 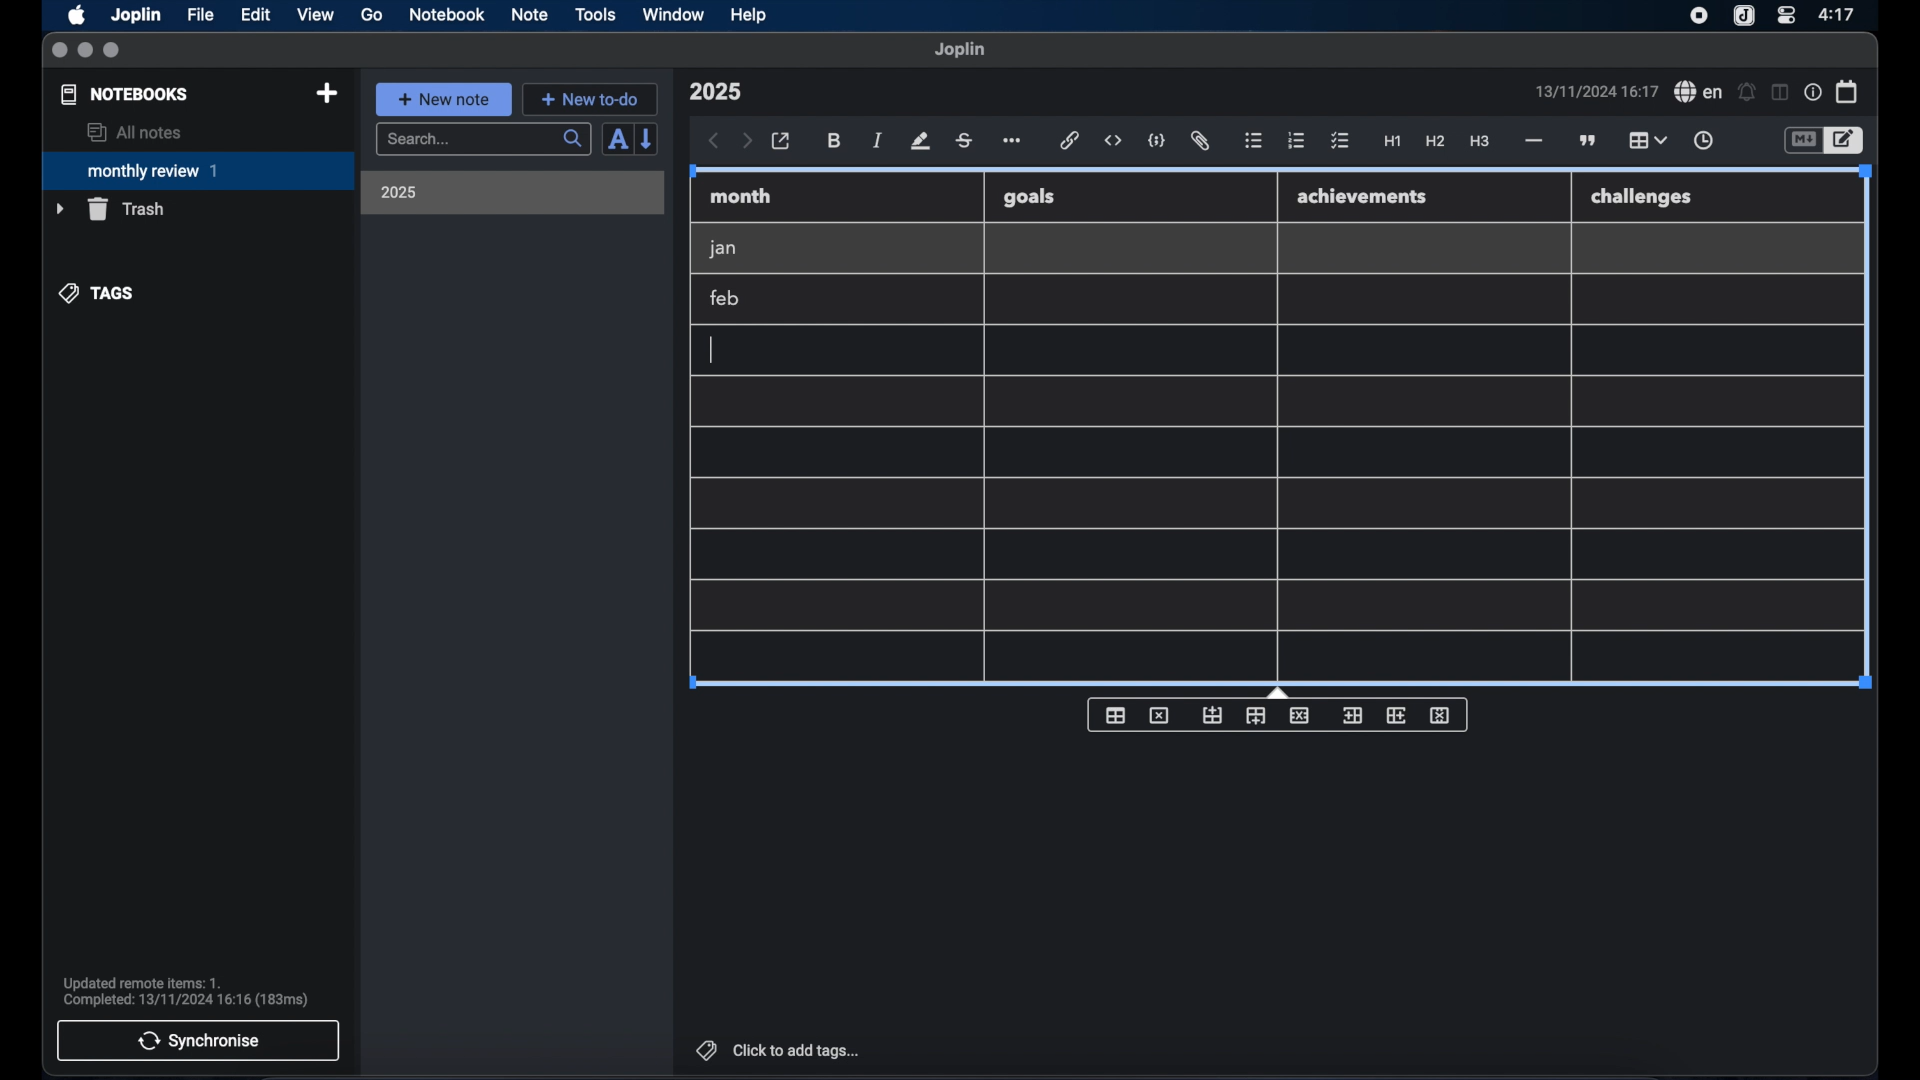 What do you see at coordinates (1253, 141) in the screenshot?
I see `bulleted list` at bounding box center [1253, 141].